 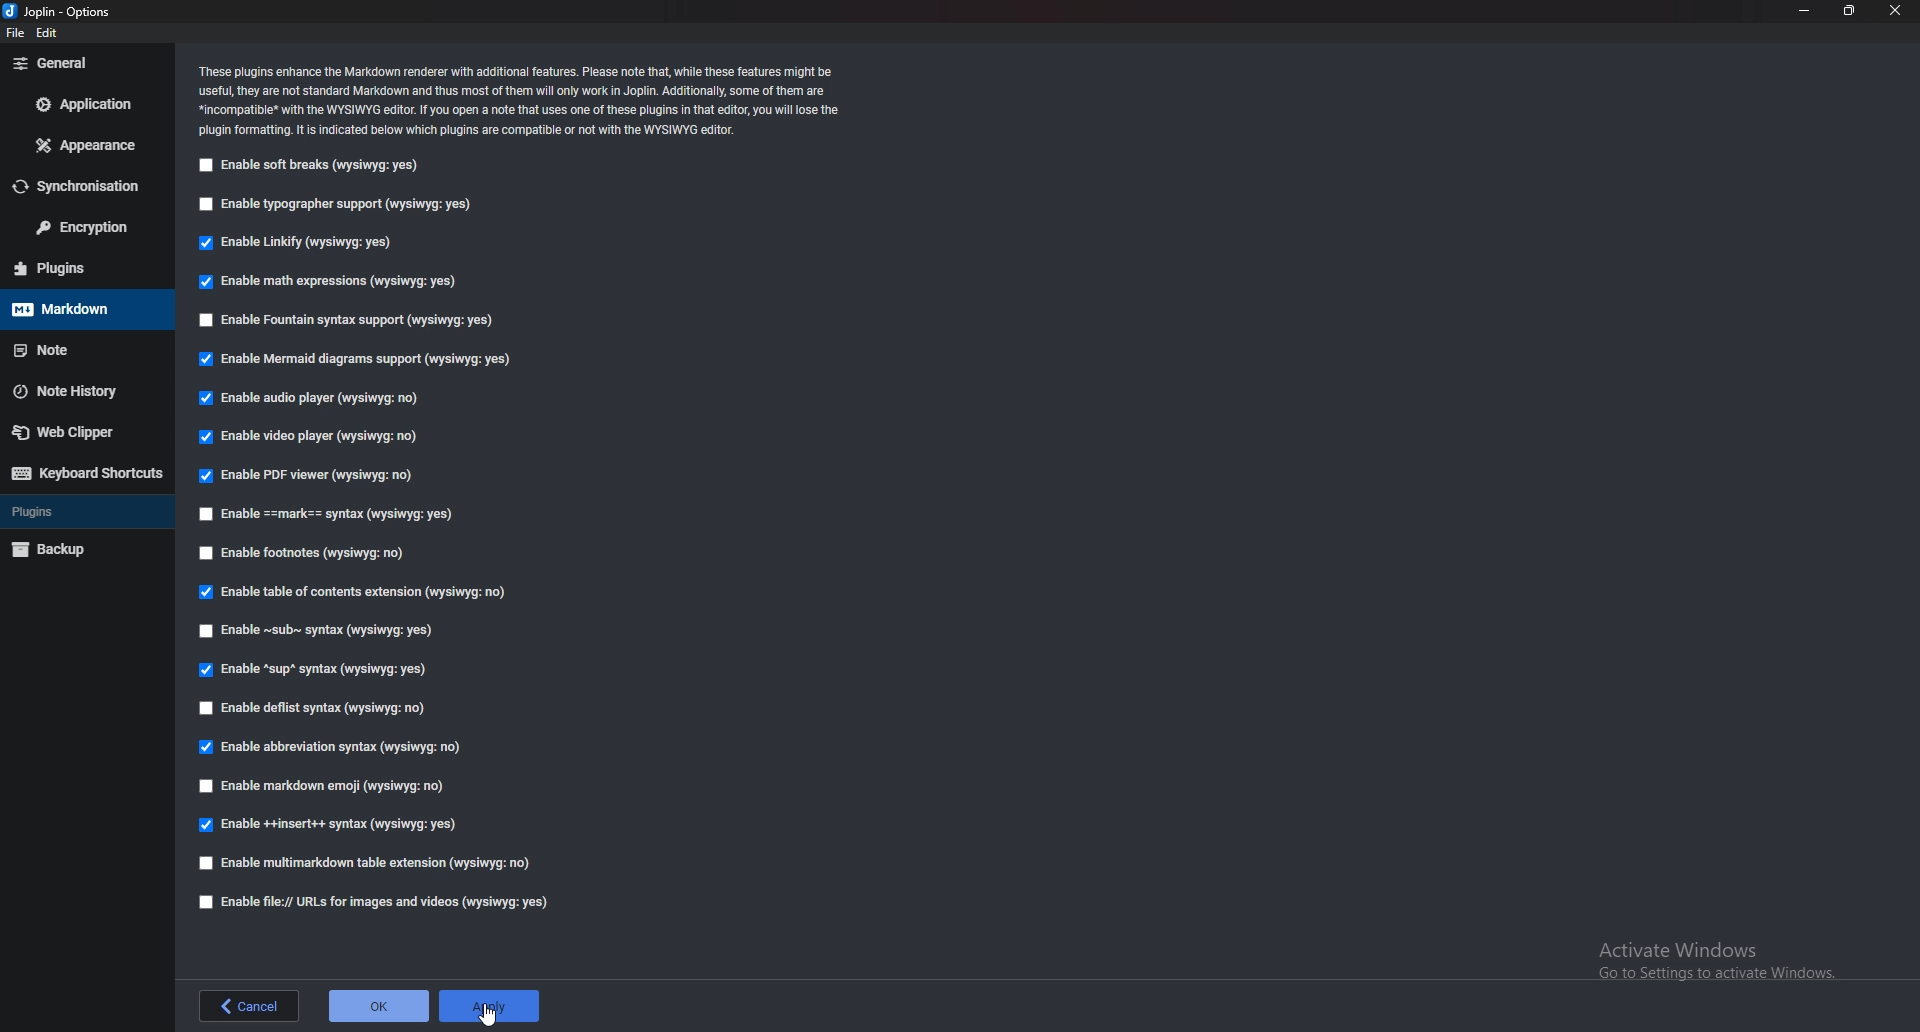 I want to click on Web clipper, so click(x=79, y=432).